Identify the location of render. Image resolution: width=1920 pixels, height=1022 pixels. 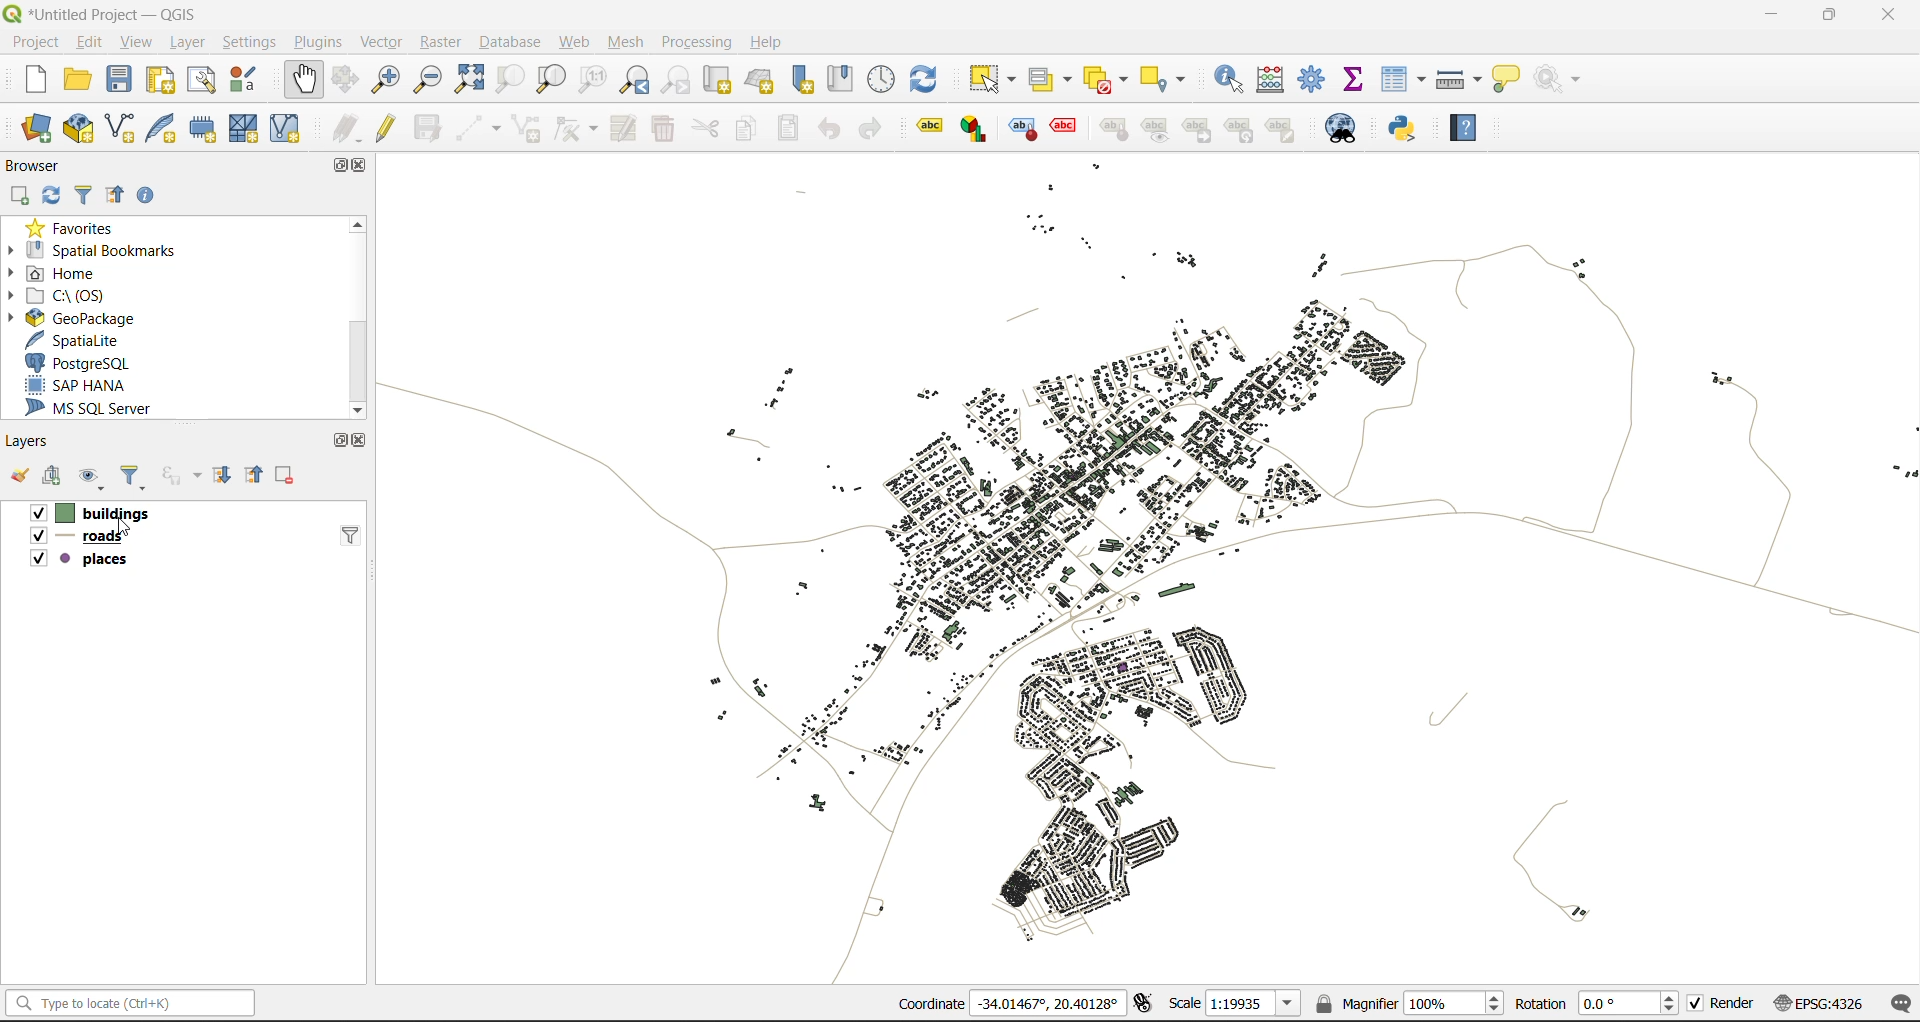
(1723, 1004).